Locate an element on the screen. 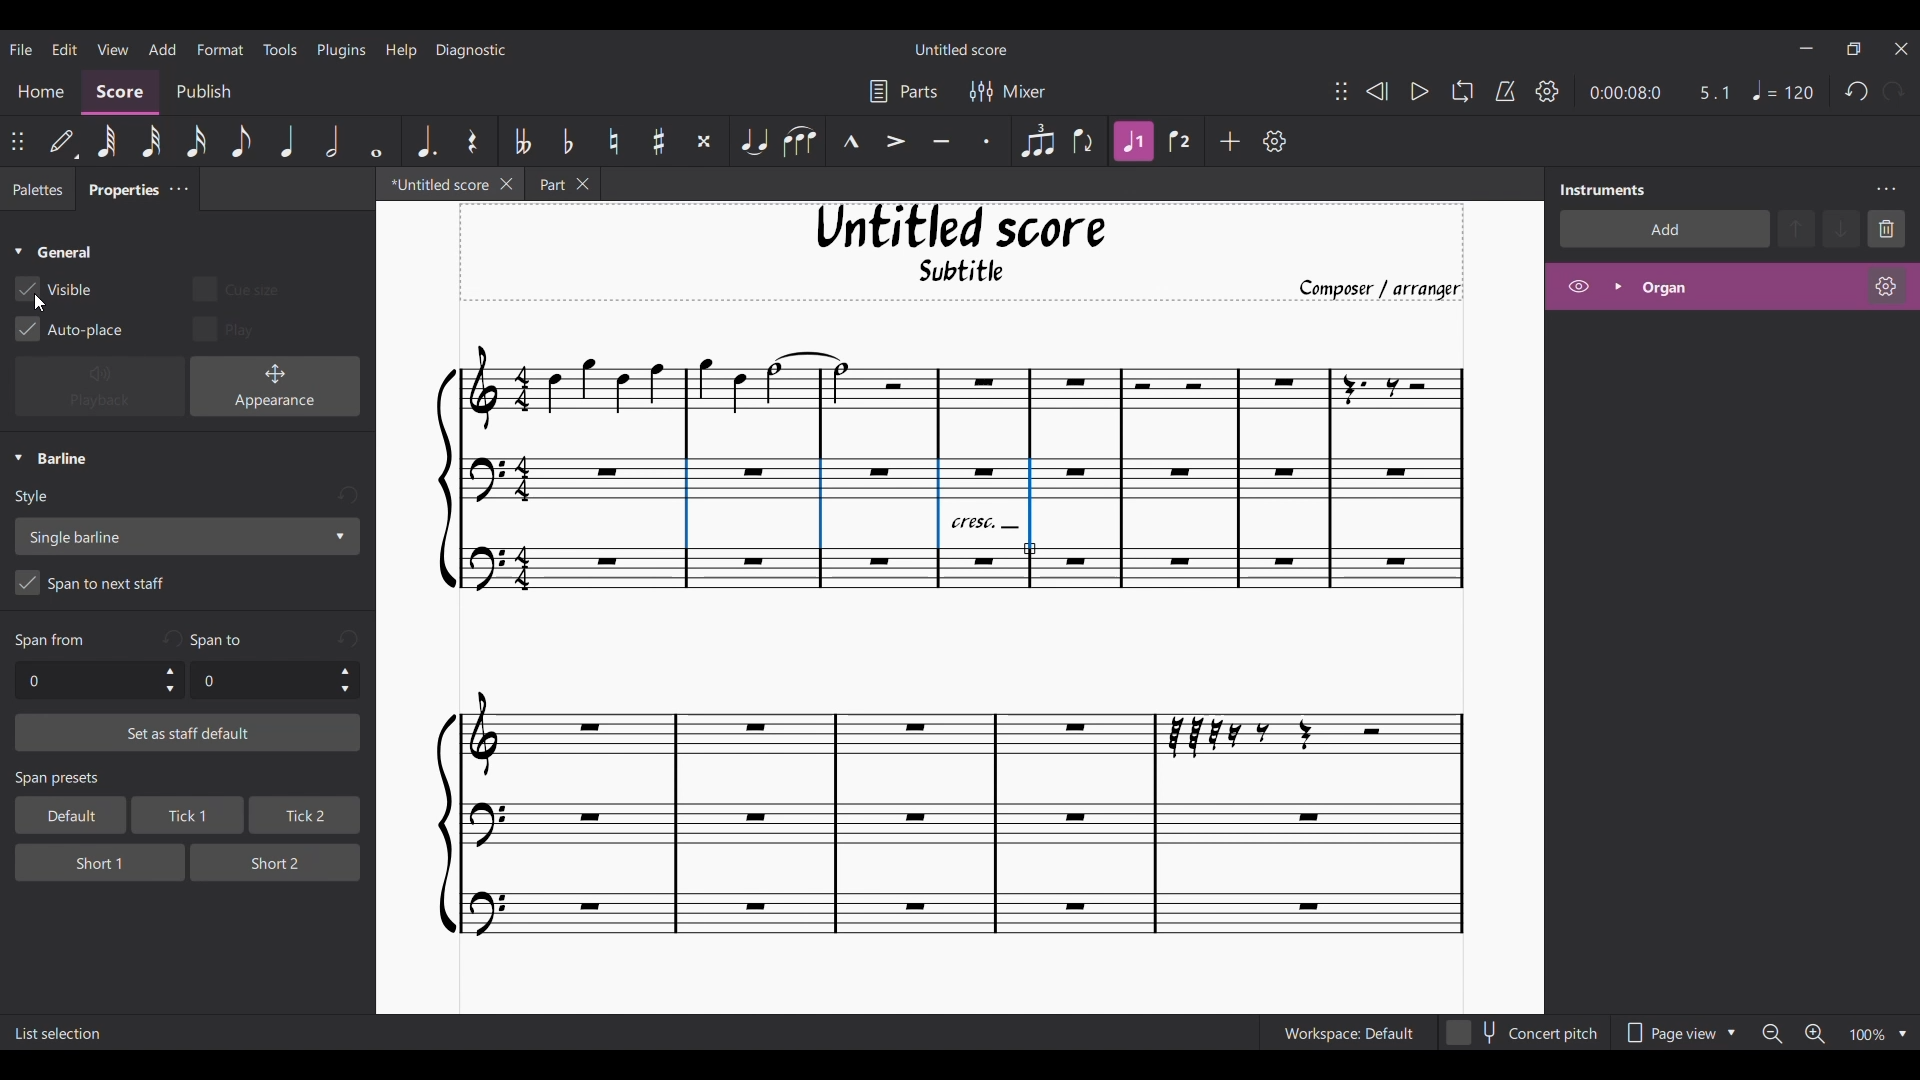 The image size is (1920, 1080). Slur is located at coordinates (799, 141).